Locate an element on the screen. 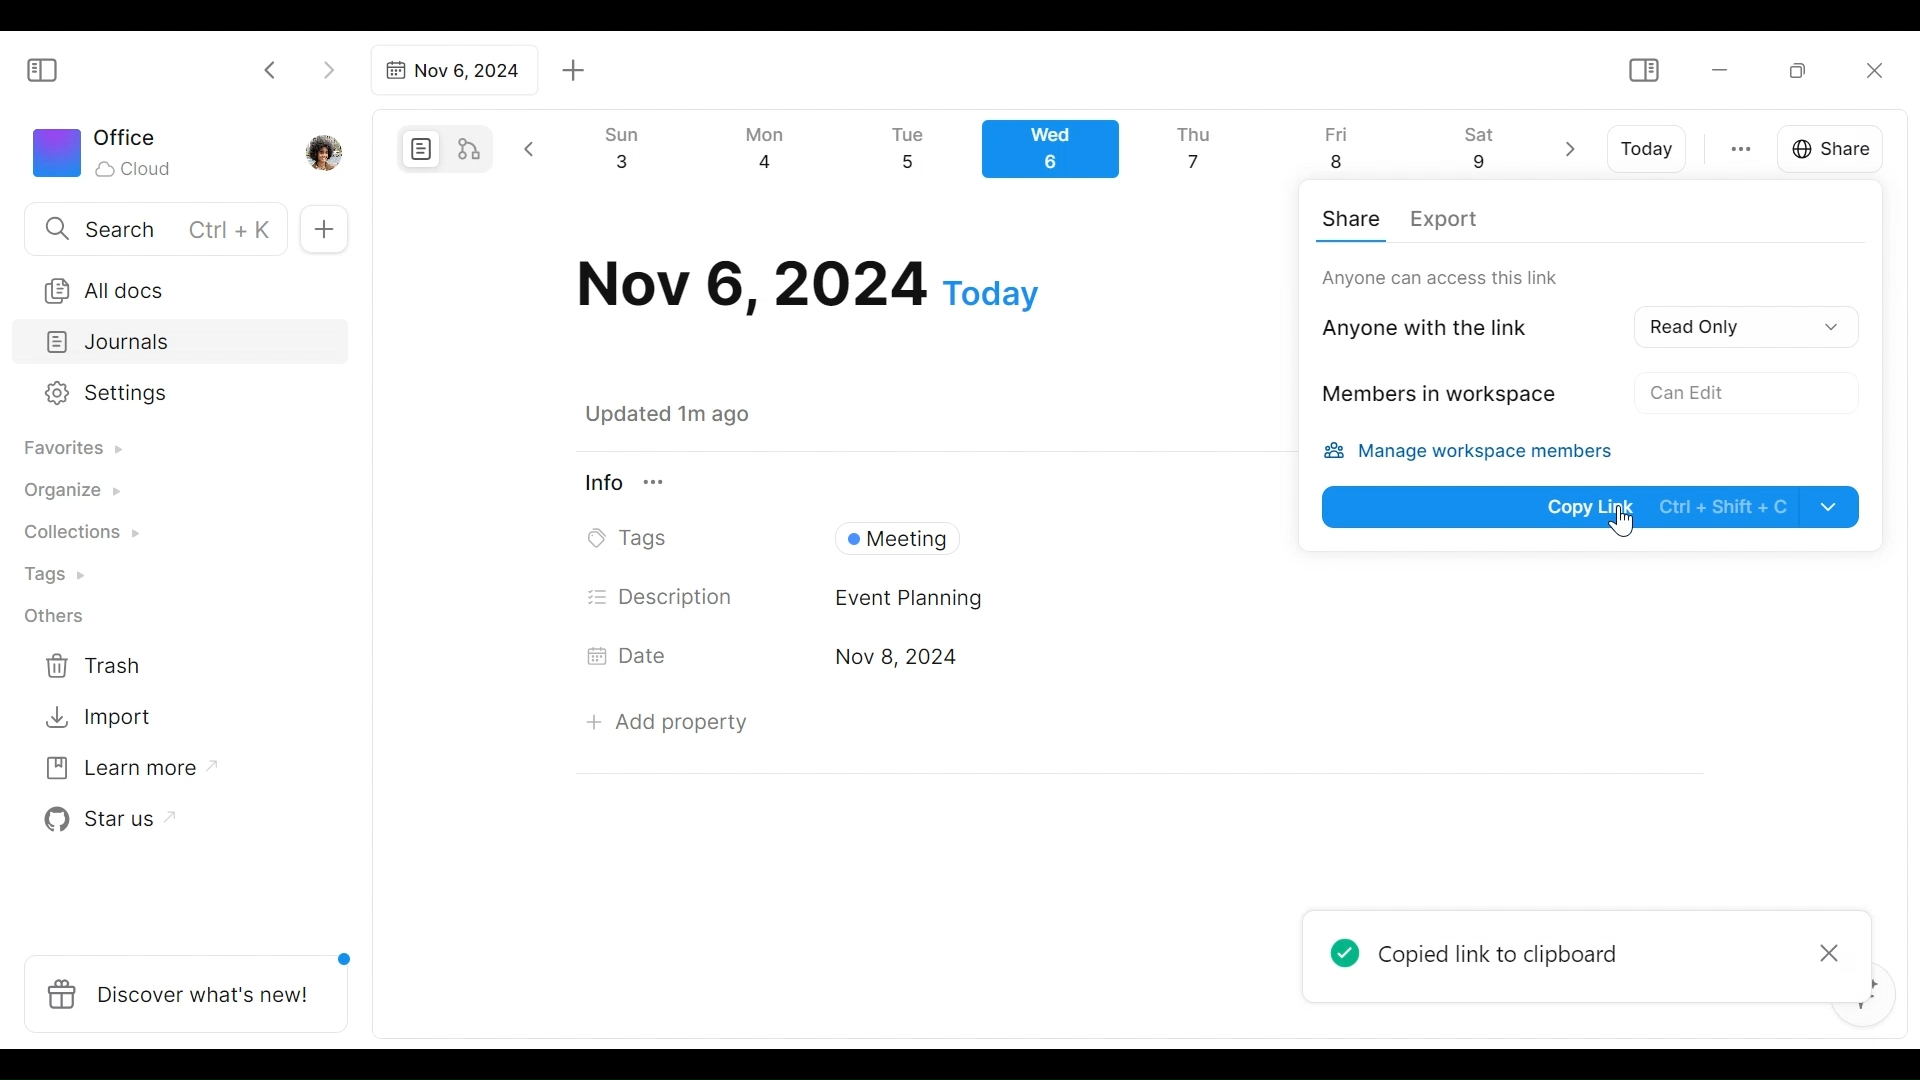 This screenshot has width=1920, height=1080. Click to go forward is located at coordinates (328, 68).